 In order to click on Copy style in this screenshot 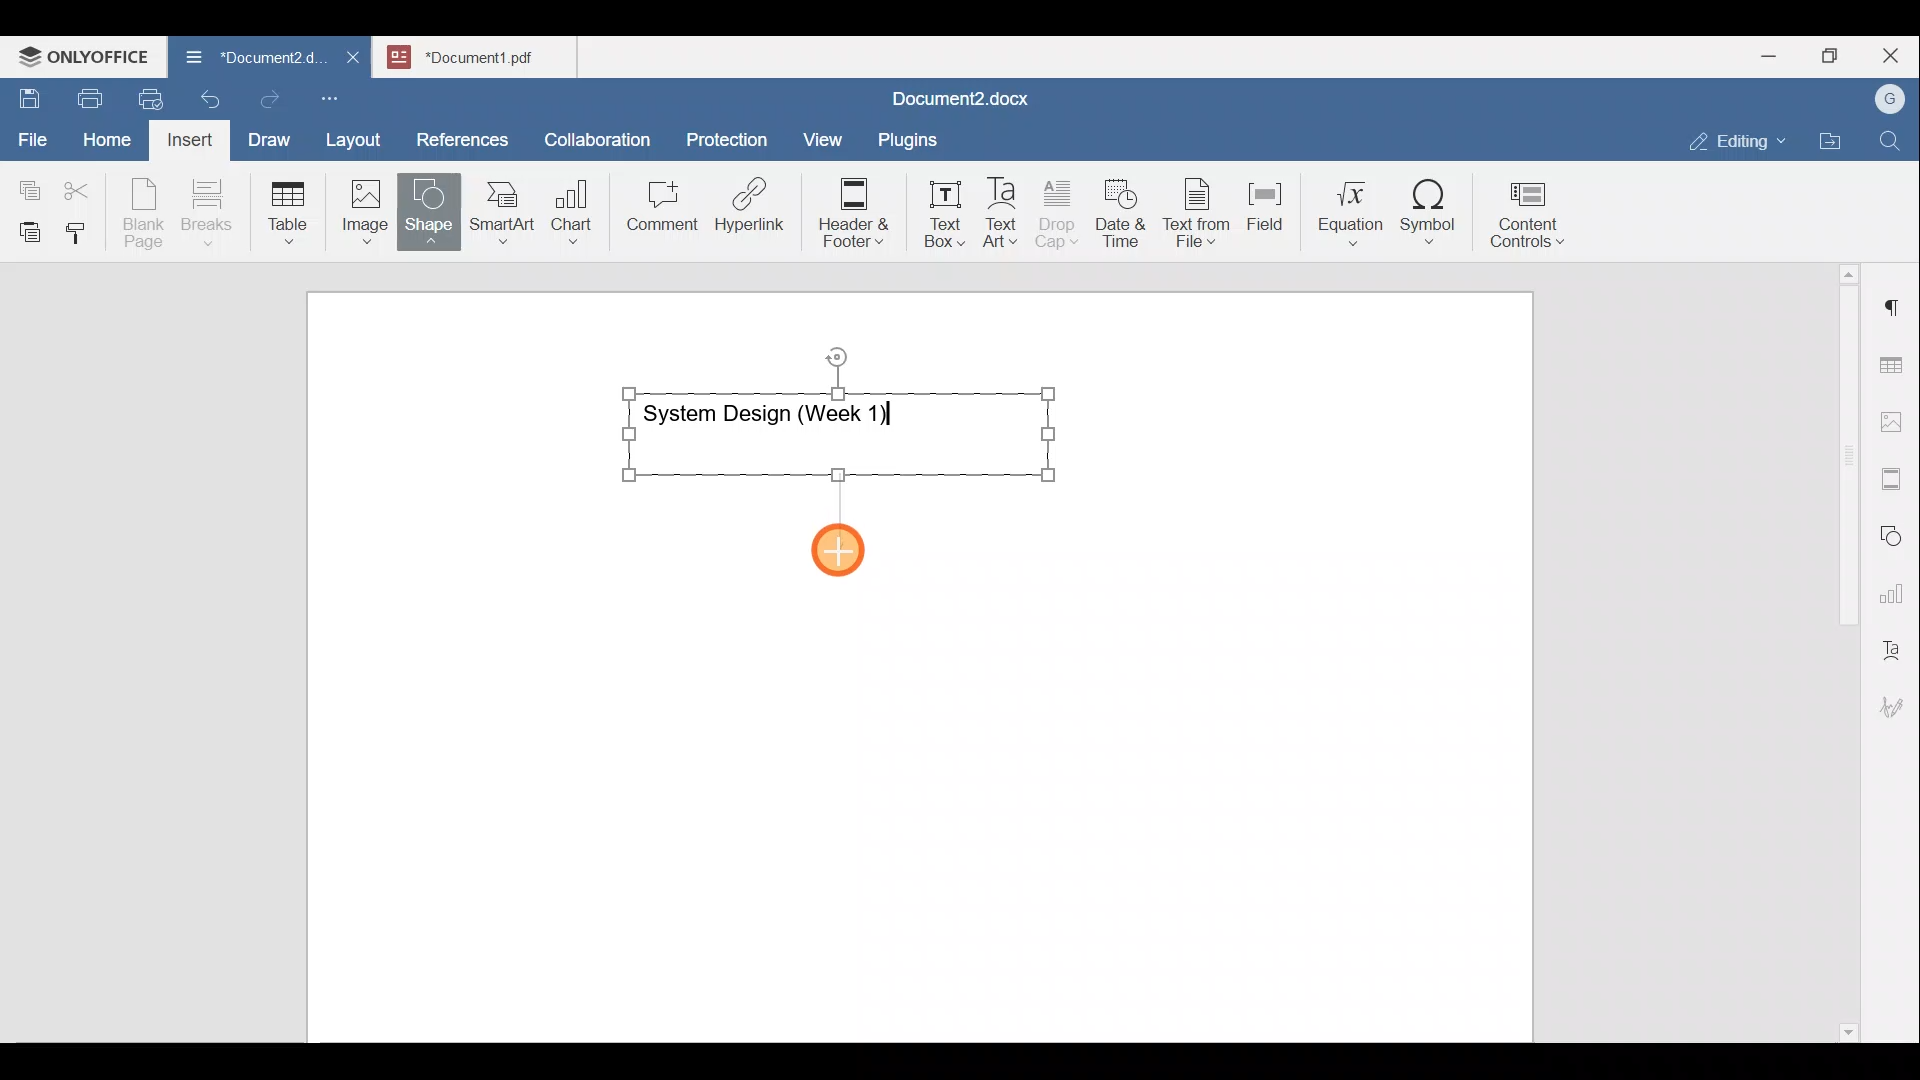, I will do `click(83, 228)`.